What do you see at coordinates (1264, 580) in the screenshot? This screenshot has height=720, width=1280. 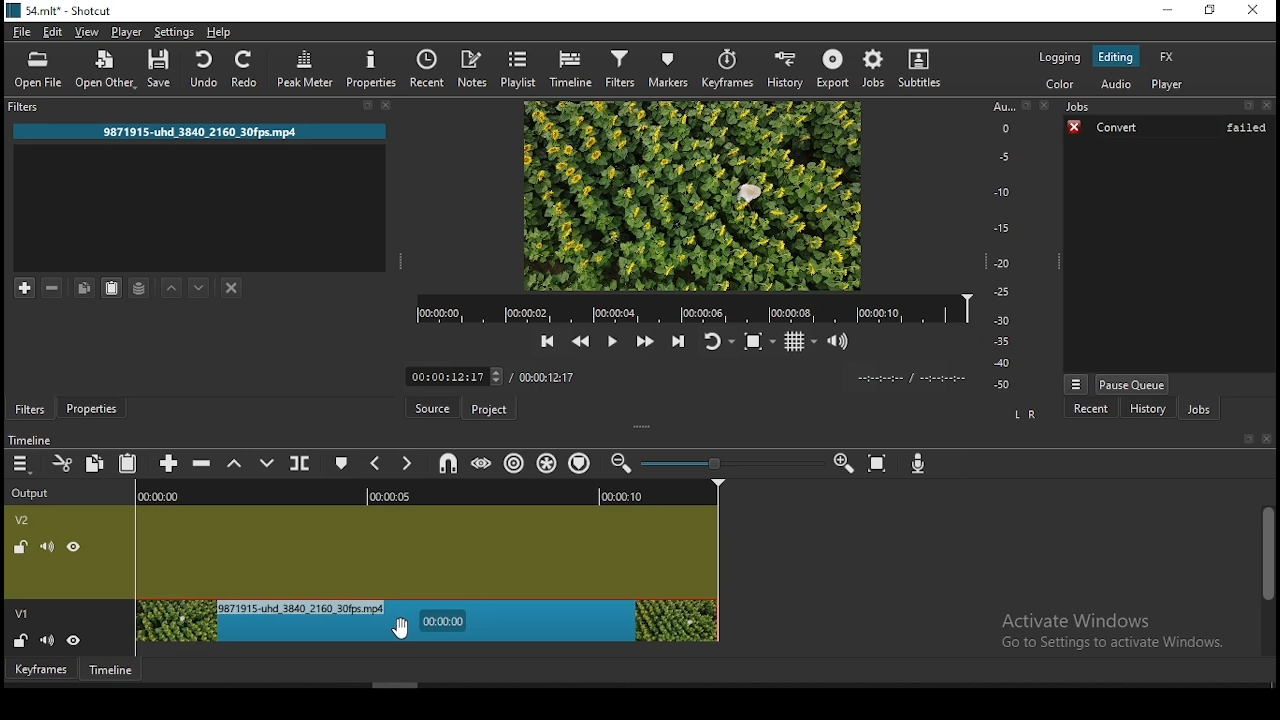 I see `scroll bar` at bounding box center [1264, 580].